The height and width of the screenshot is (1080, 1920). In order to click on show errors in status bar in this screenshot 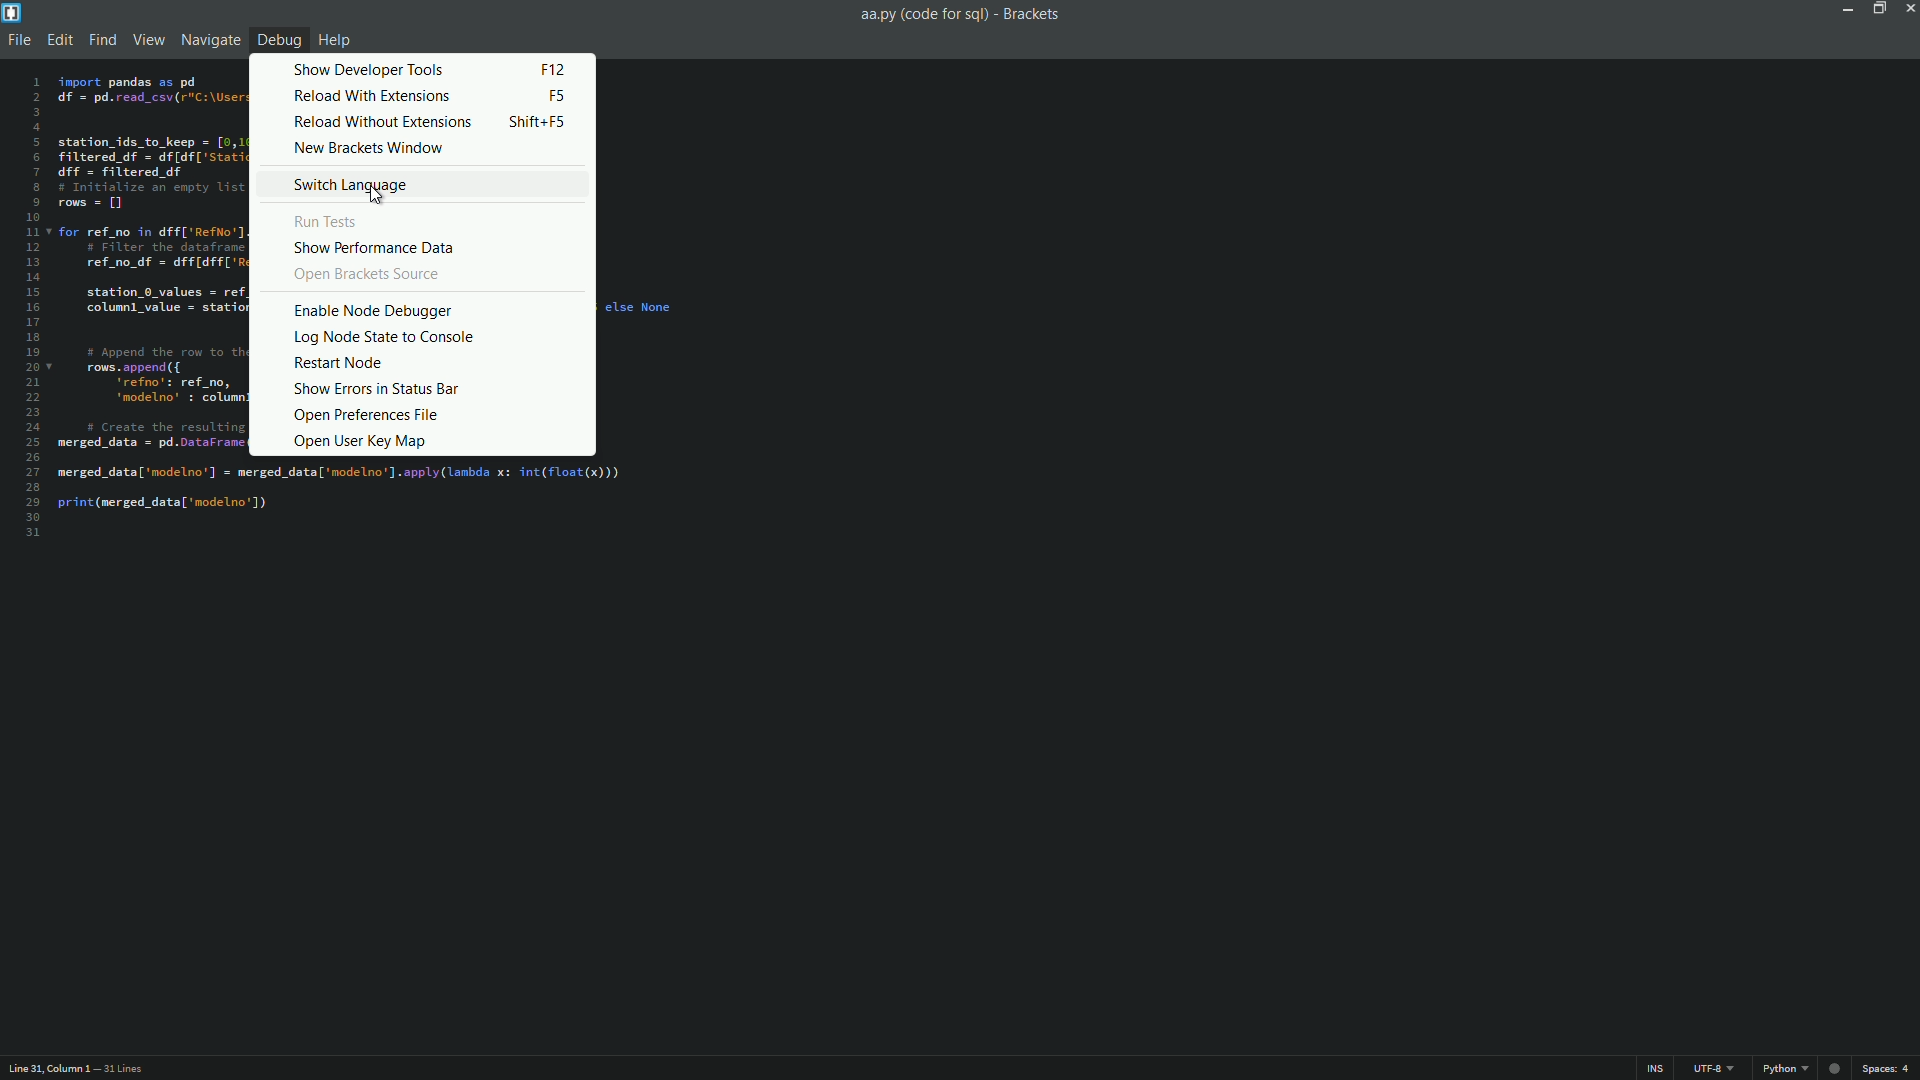, I will do `click(375, 389)`.